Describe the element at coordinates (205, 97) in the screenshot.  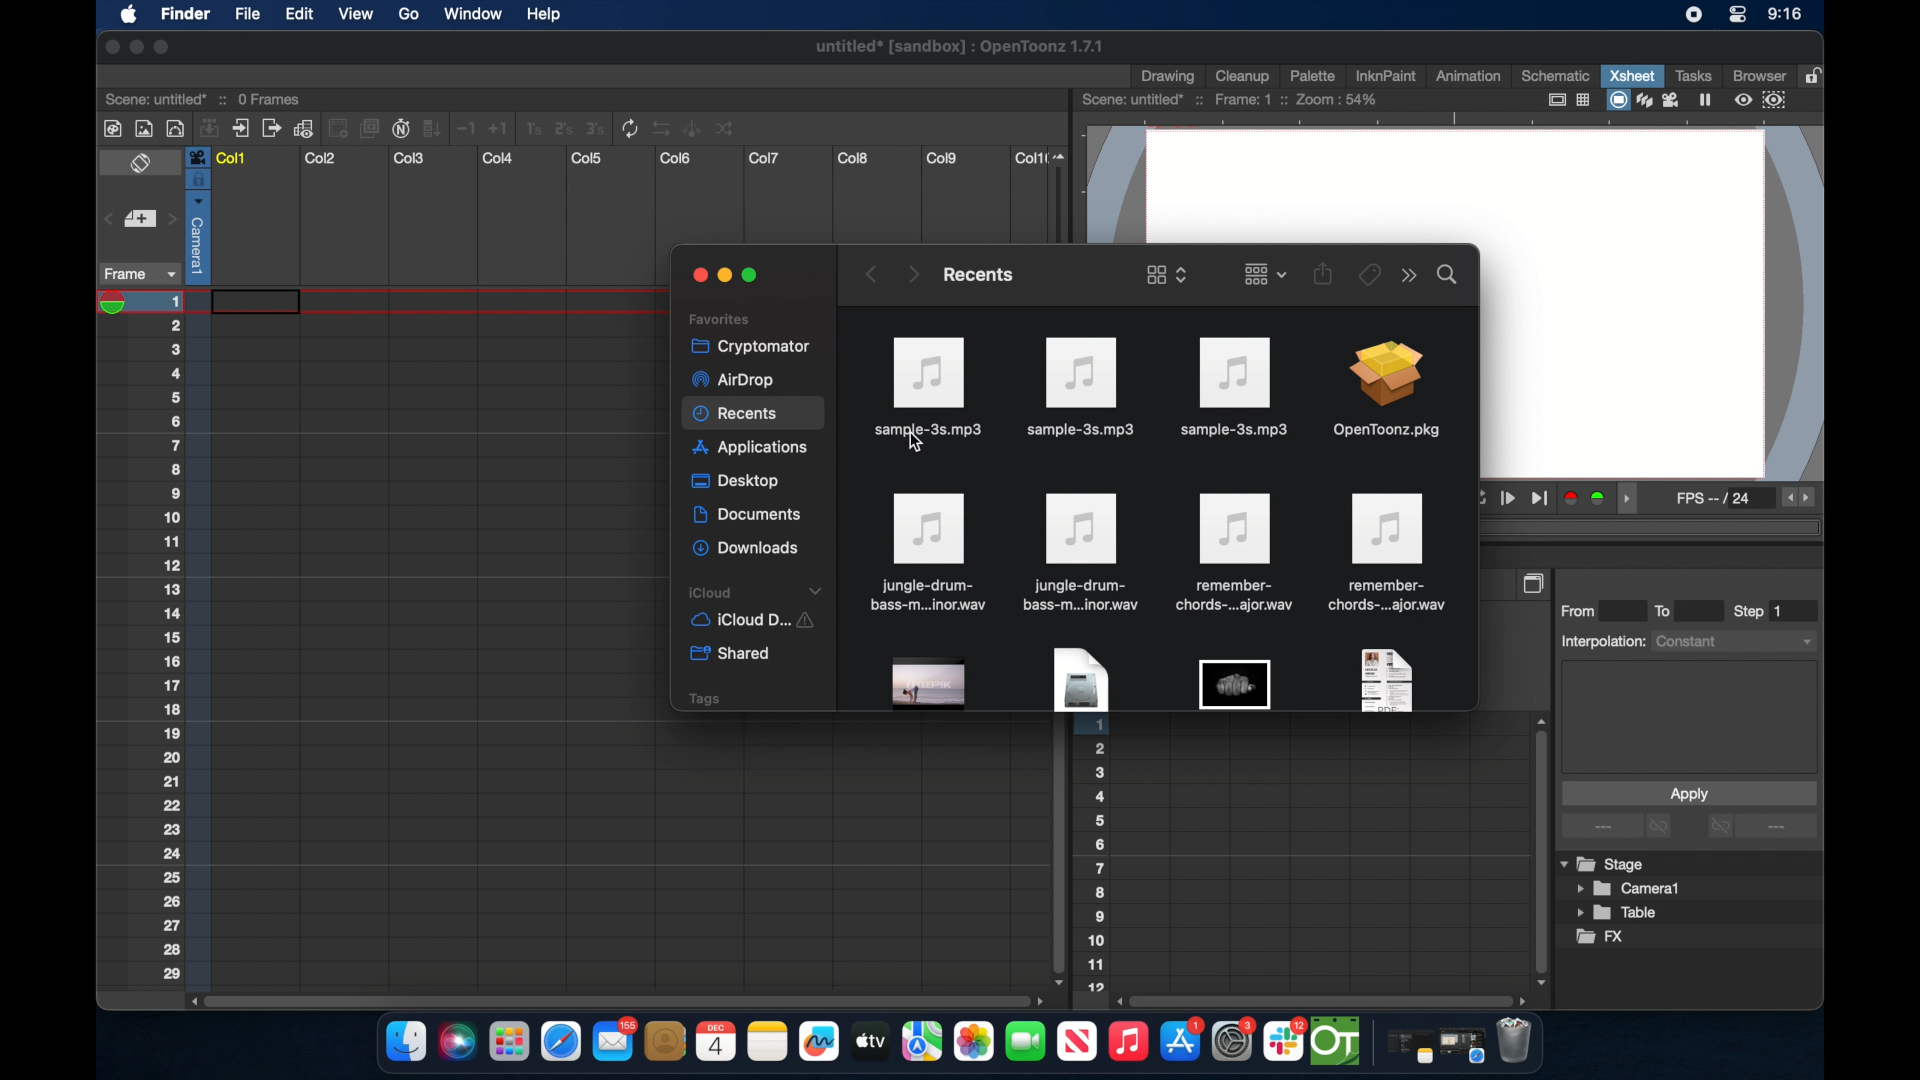
I see `scene` at that location.